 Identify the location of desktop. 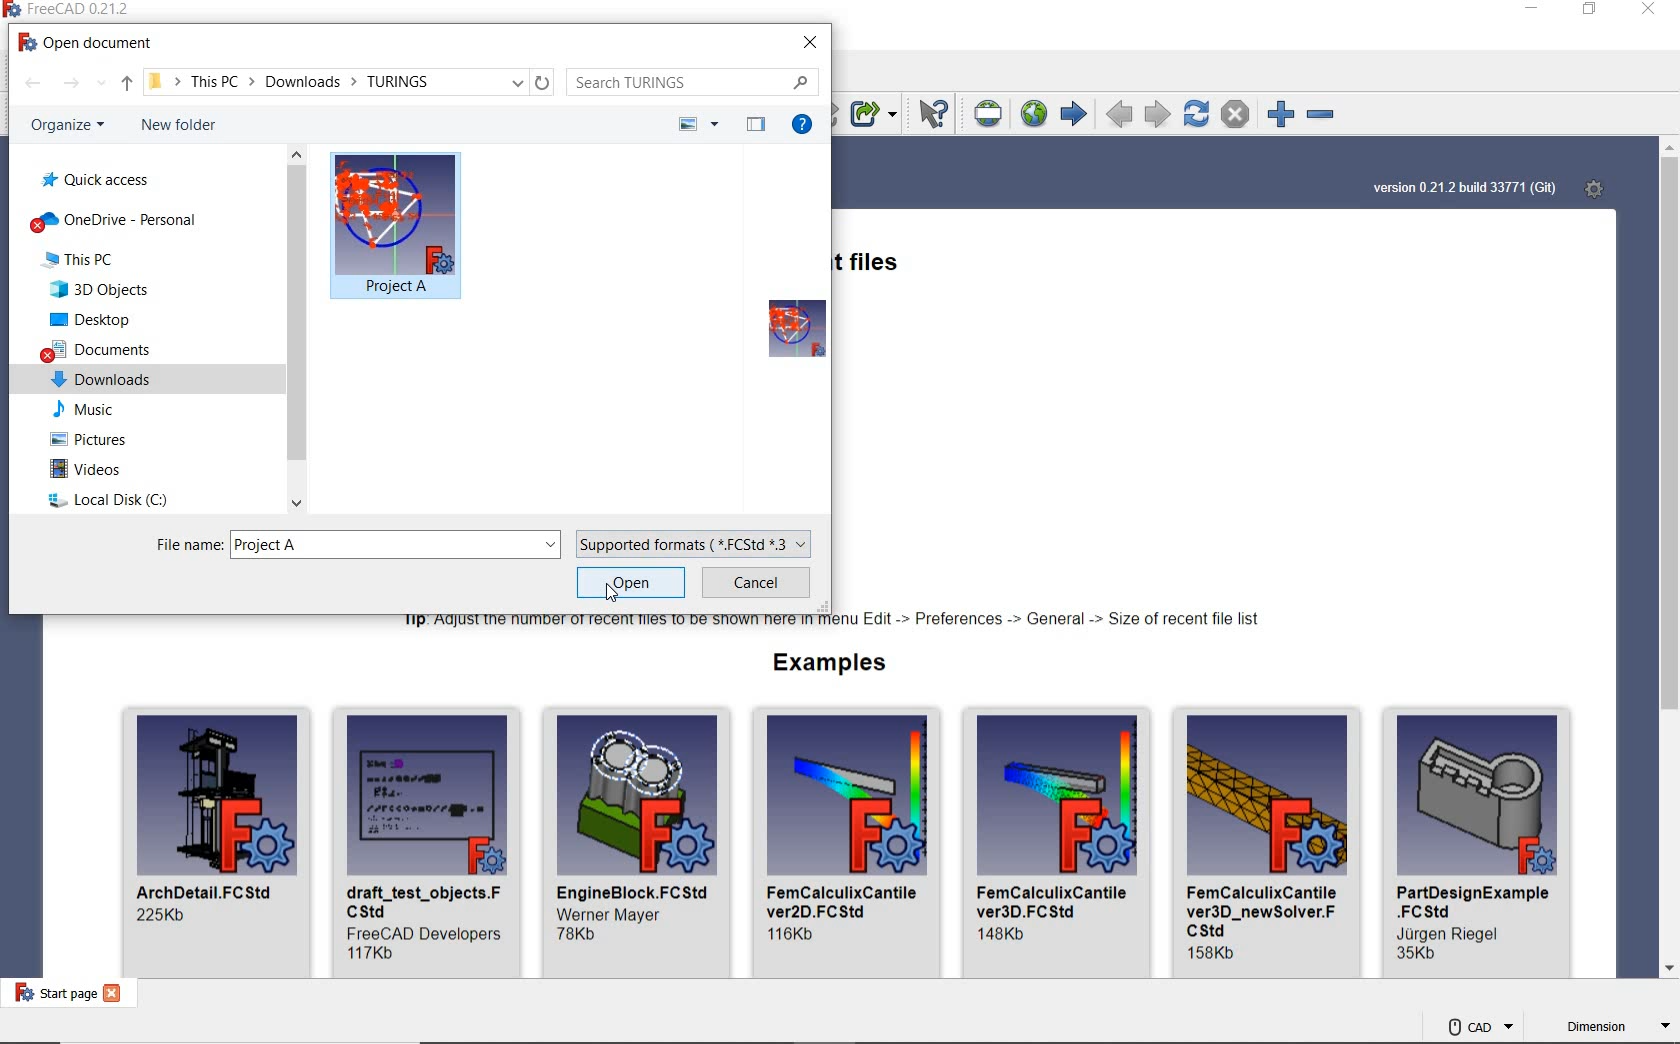
(97, 319).